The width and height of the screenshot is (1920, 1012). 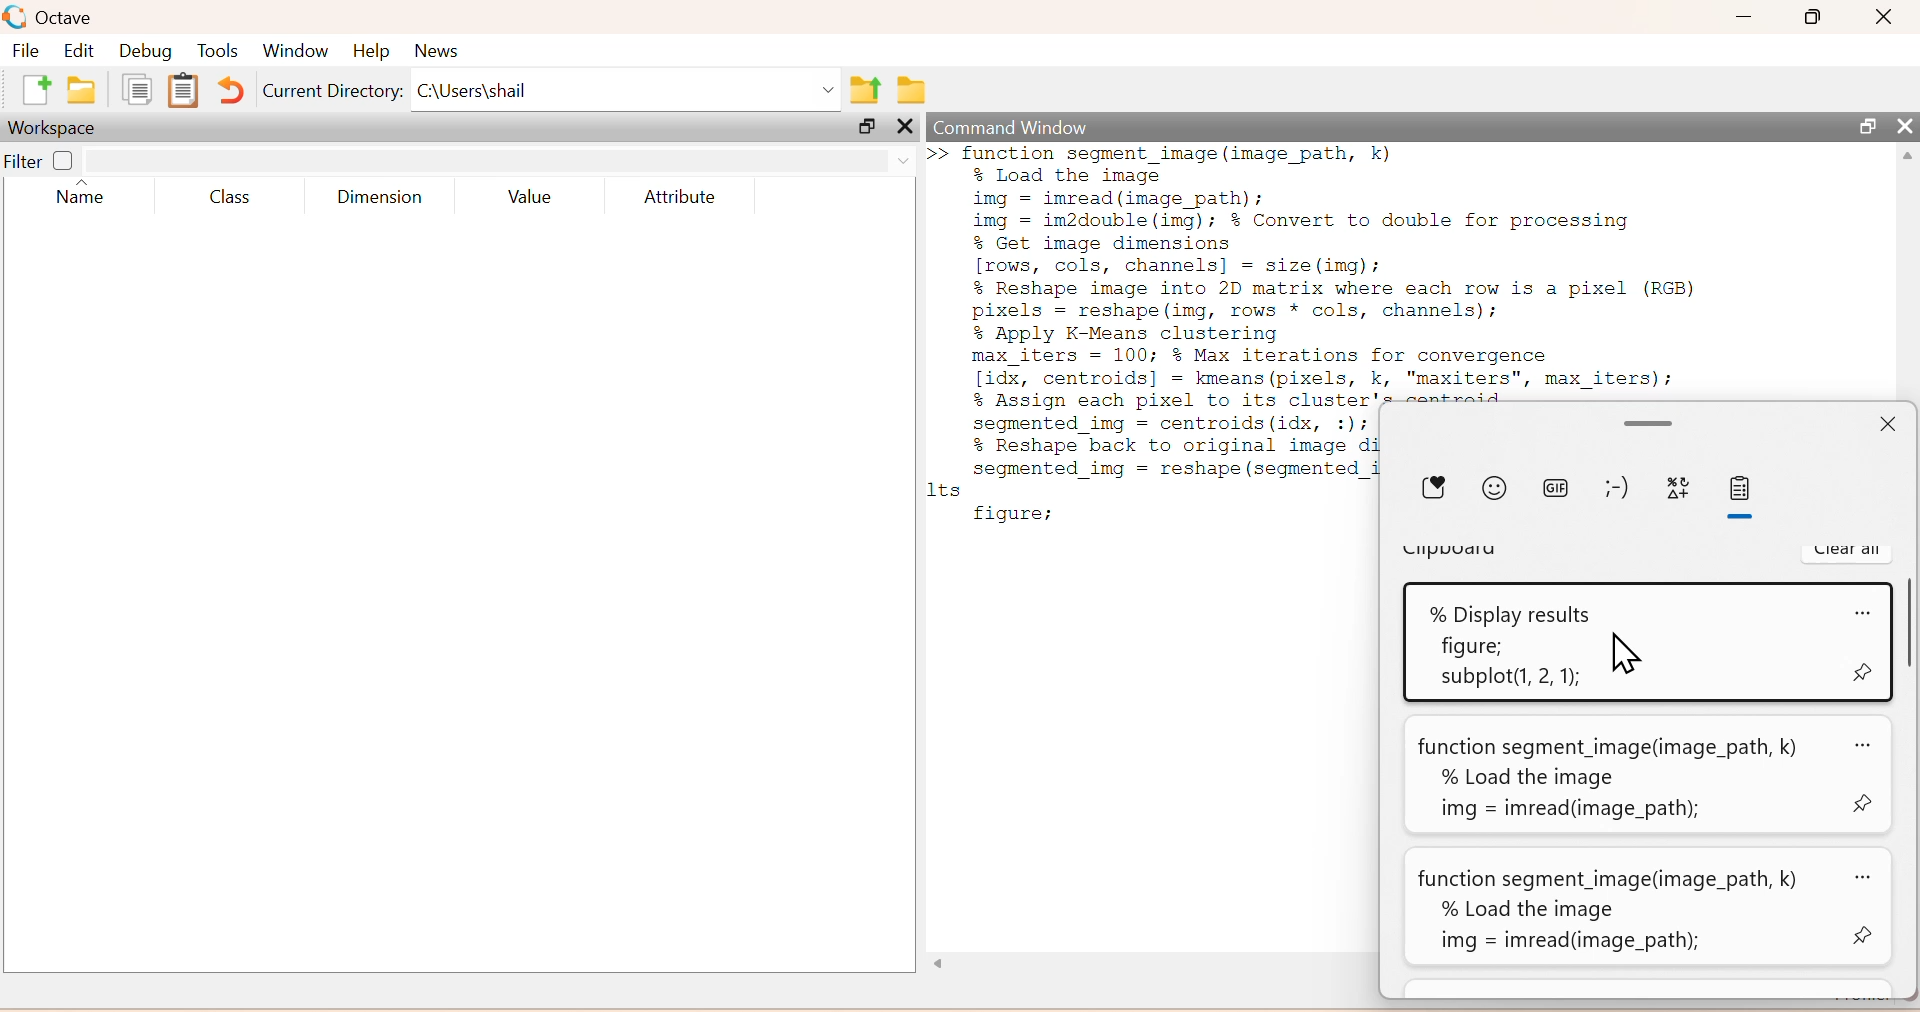 I want to click on Current Directory:, so click(x=333, y=94).